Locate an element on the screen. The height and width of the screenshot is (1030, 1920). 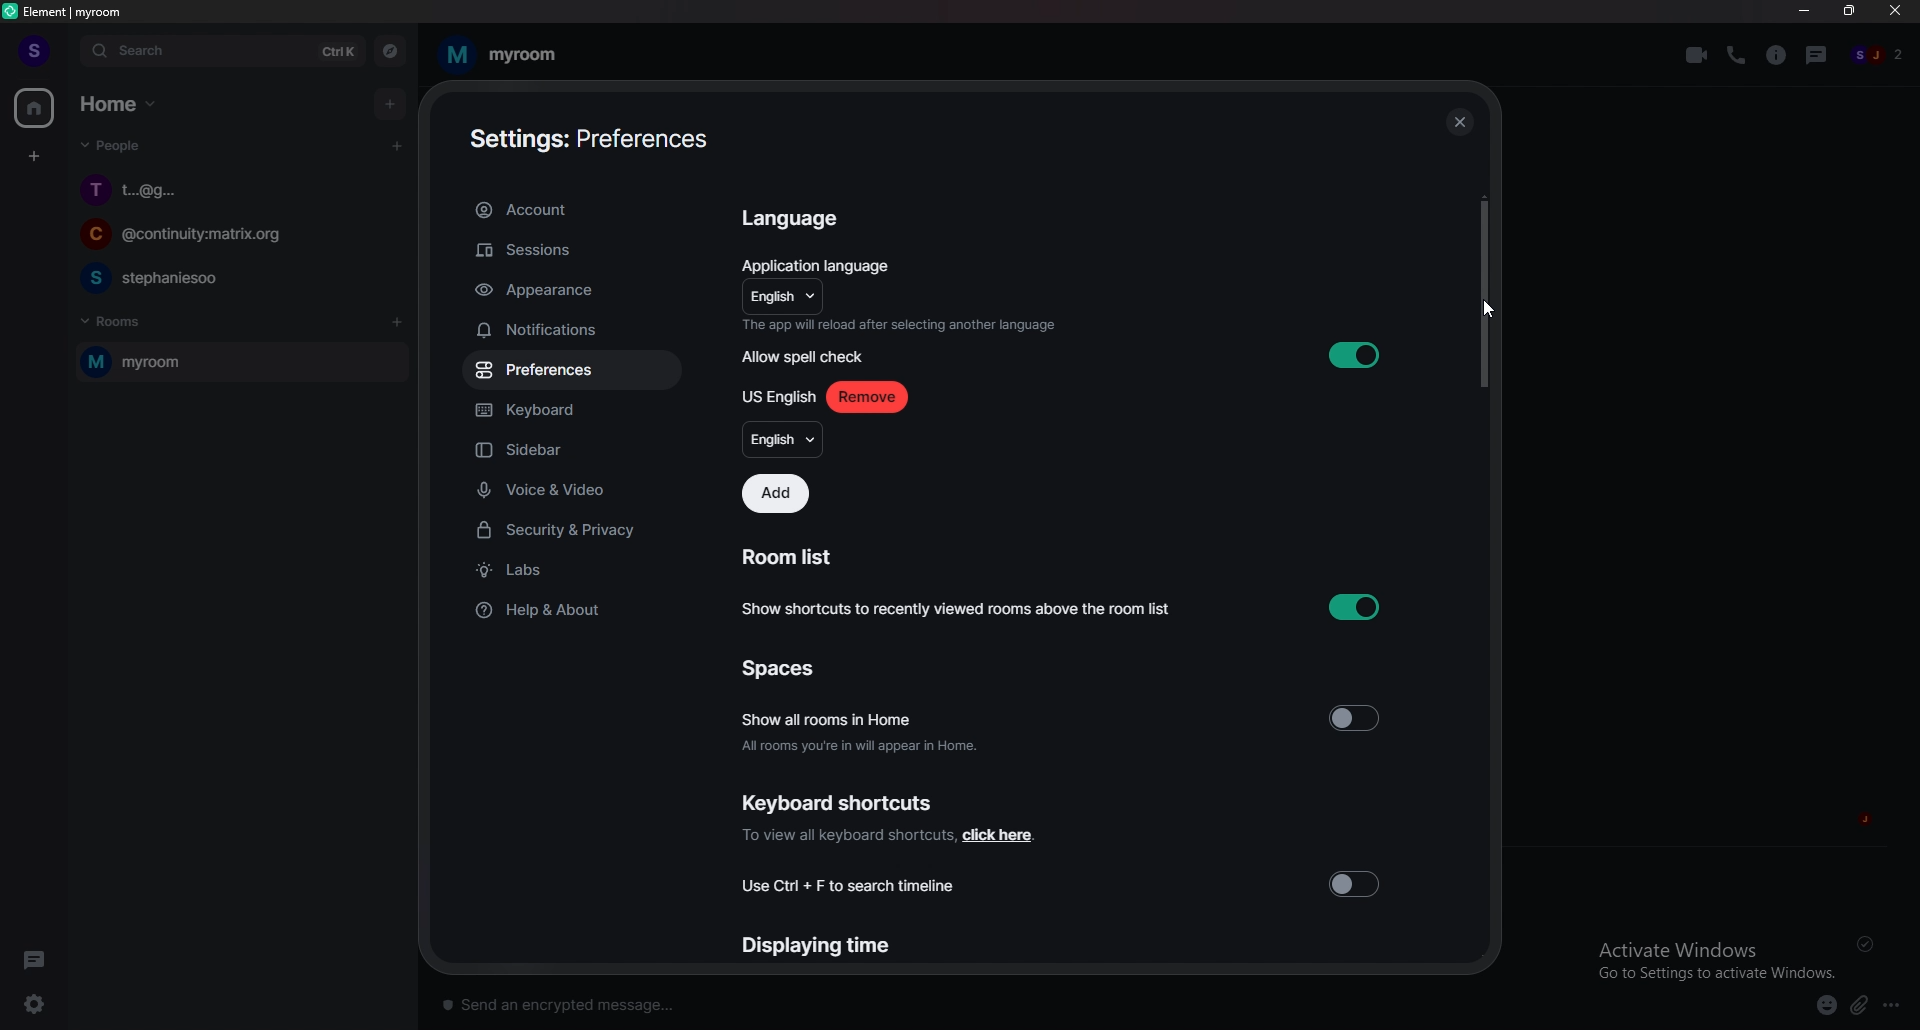
create a space is located at coordinates (36, 157).